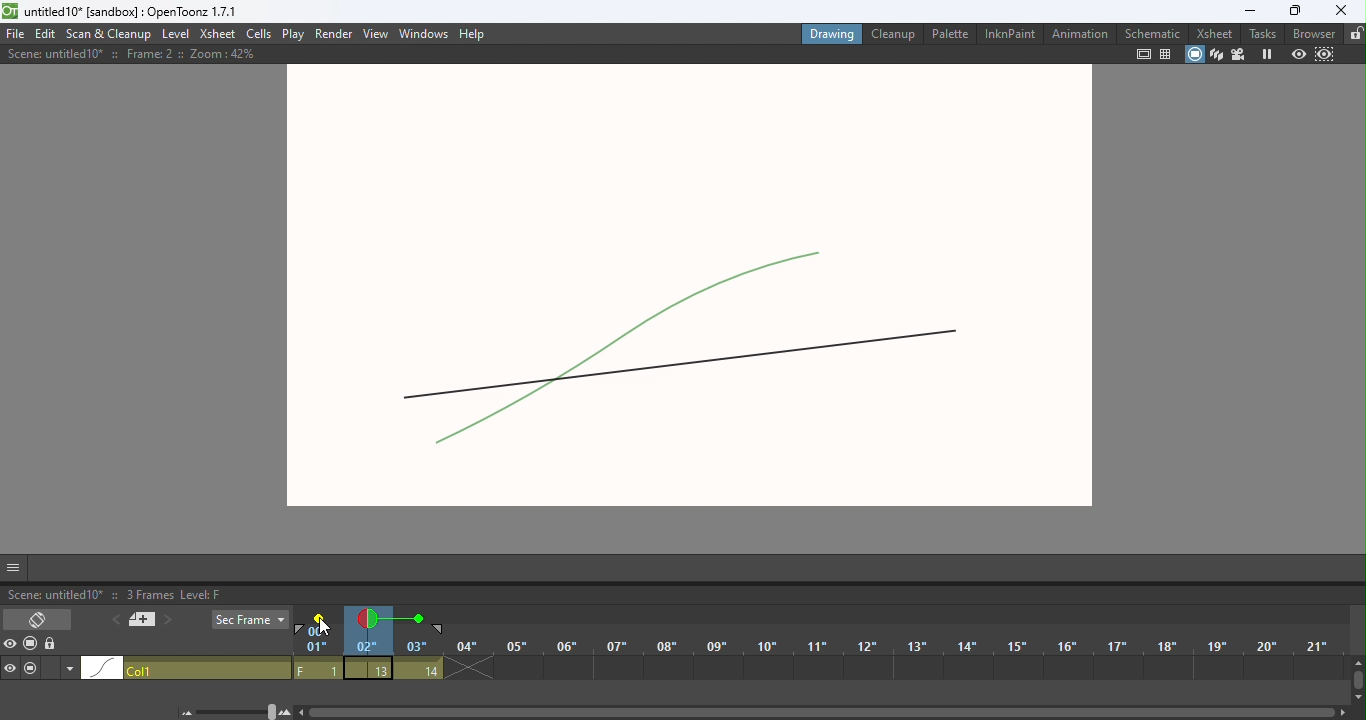 This screenshot has width=1366, height=720. What do you see at coordinates (140, 620) in the screenshot?
I see `New memo` at bounding box center [140, 620].